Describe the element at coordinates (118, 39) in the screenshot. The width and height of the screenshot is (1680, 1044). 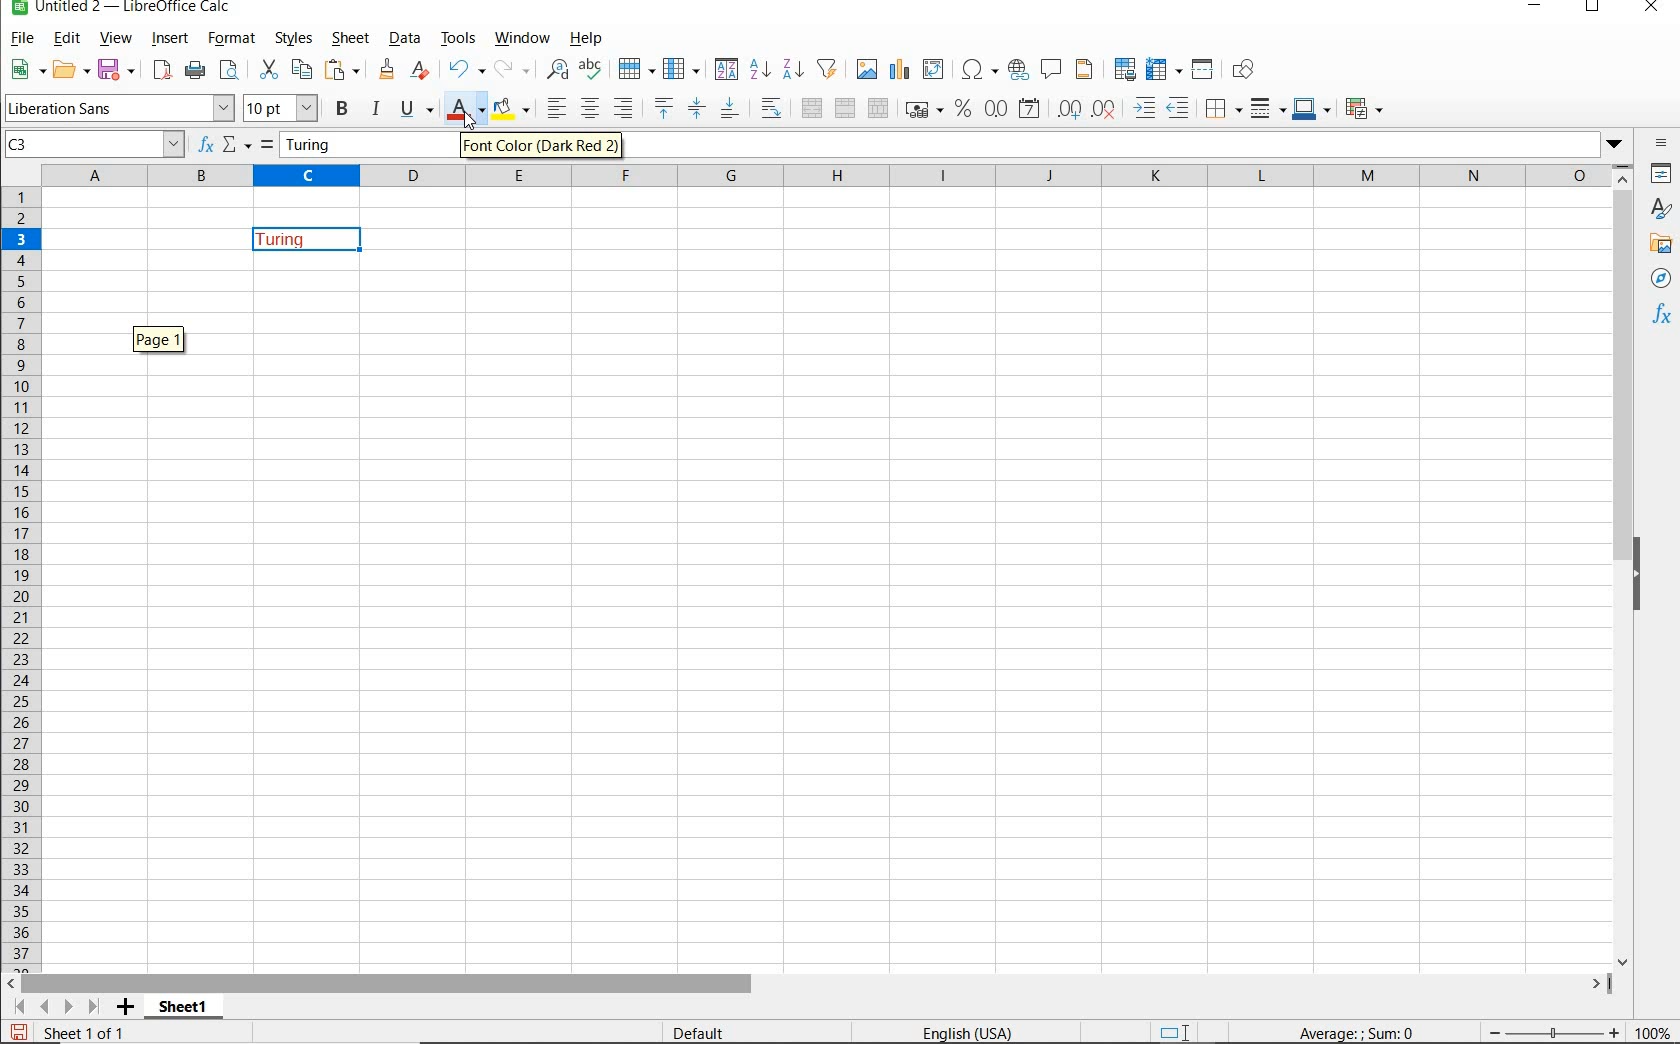
I see `VIEW` at that location.